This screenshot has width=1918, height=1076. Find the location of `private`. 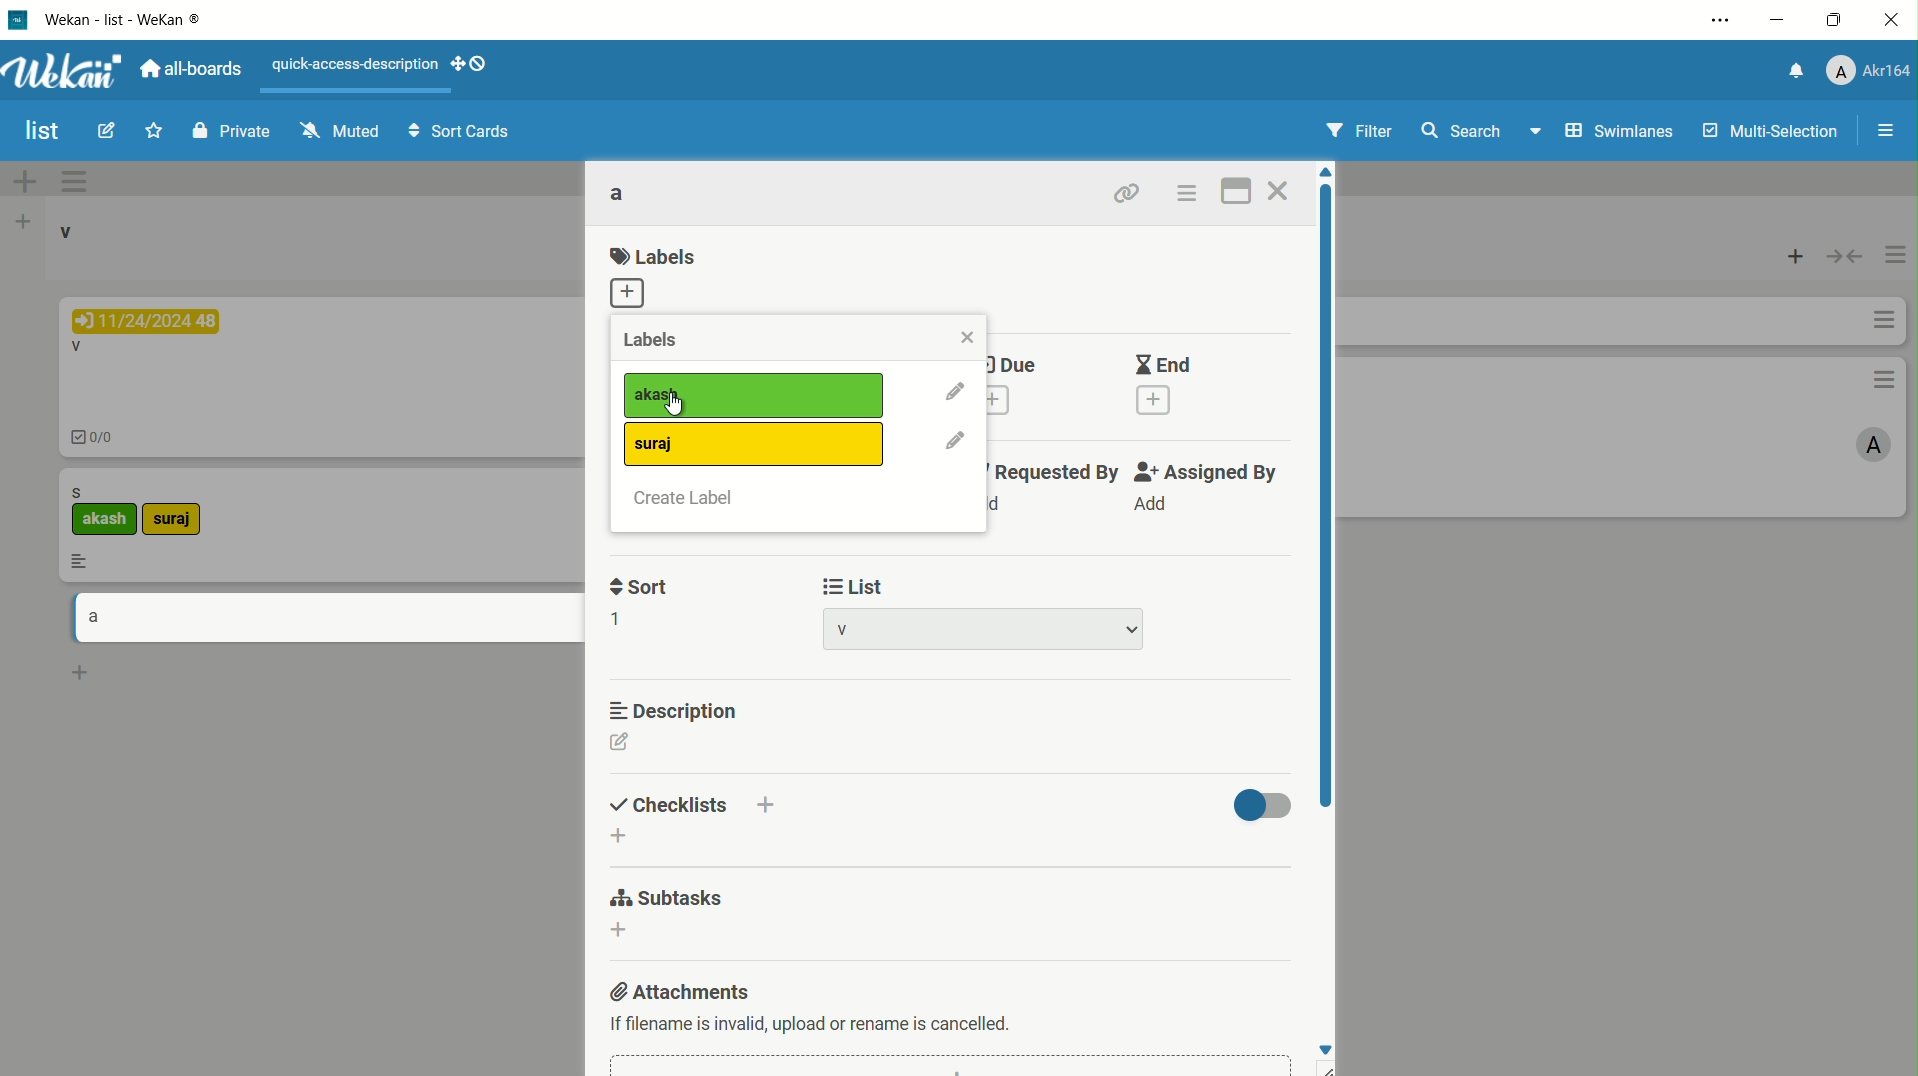

private is located at coordinates (228, 134).